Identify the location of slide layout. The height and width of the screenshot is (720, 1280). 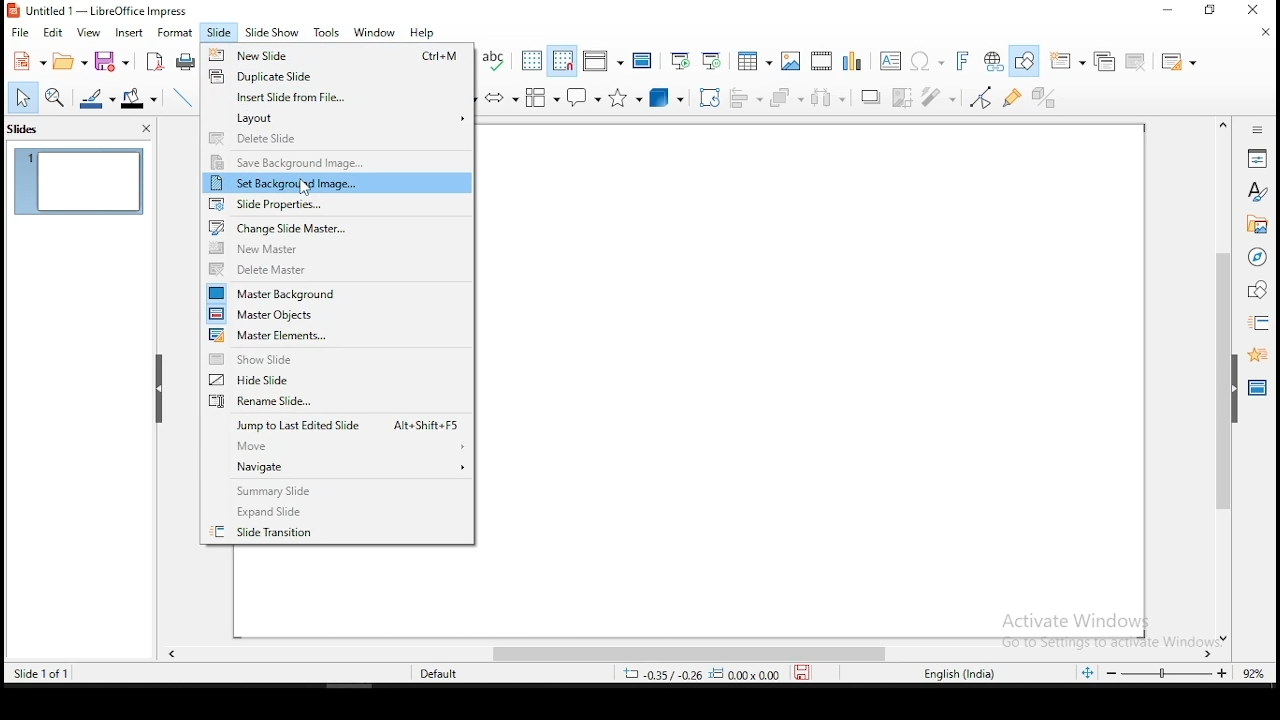
(1183, 61).